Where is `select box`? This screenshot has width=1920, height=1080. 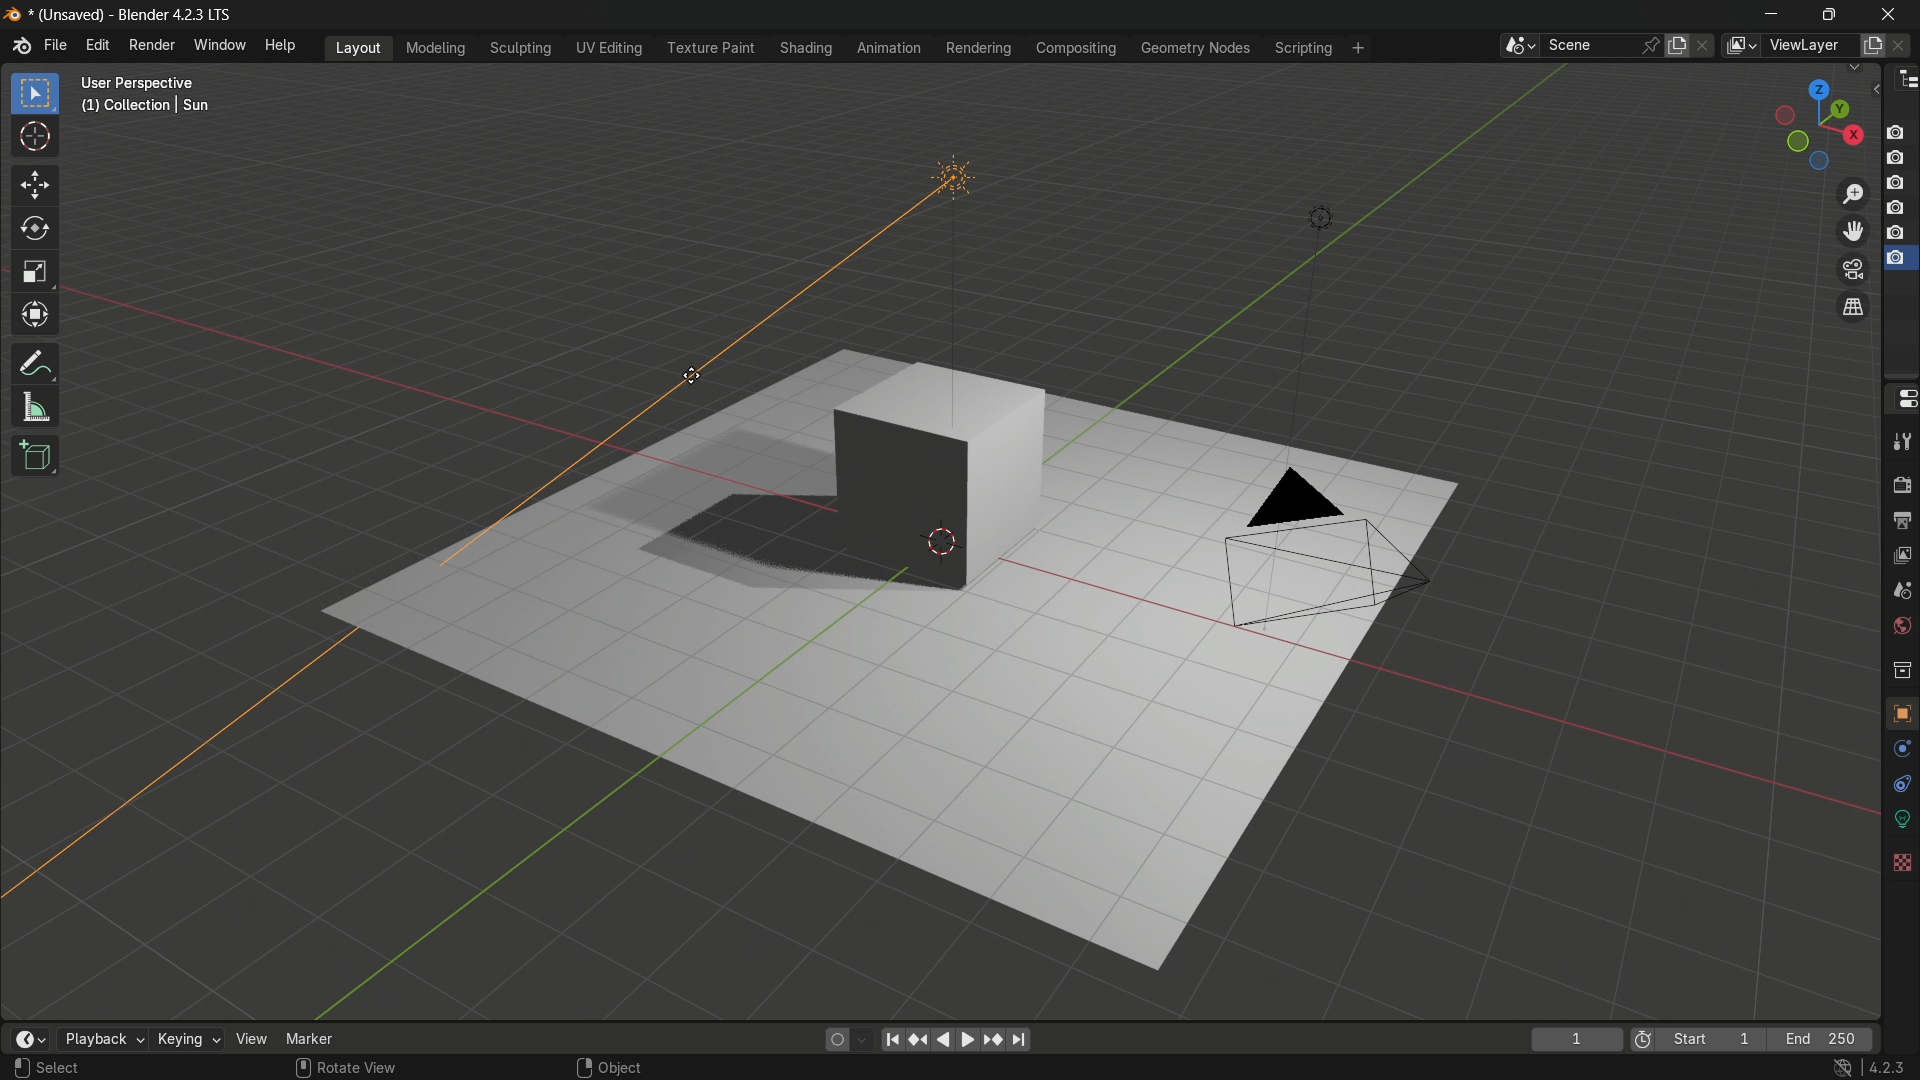 select box is located at coordinates (36, 93).